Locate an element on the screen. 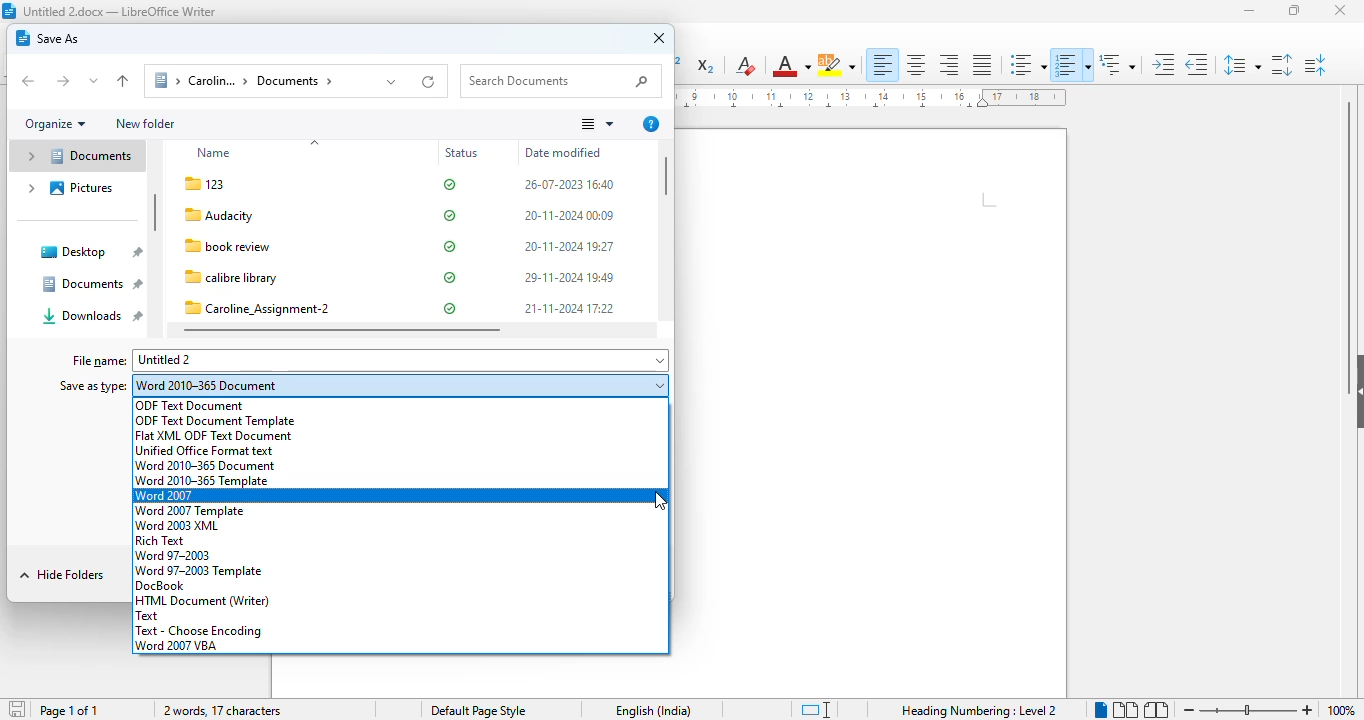 The width and height of the screenshot is (1364, 720). toggle unordered list is located at coordinates (1026, 65).